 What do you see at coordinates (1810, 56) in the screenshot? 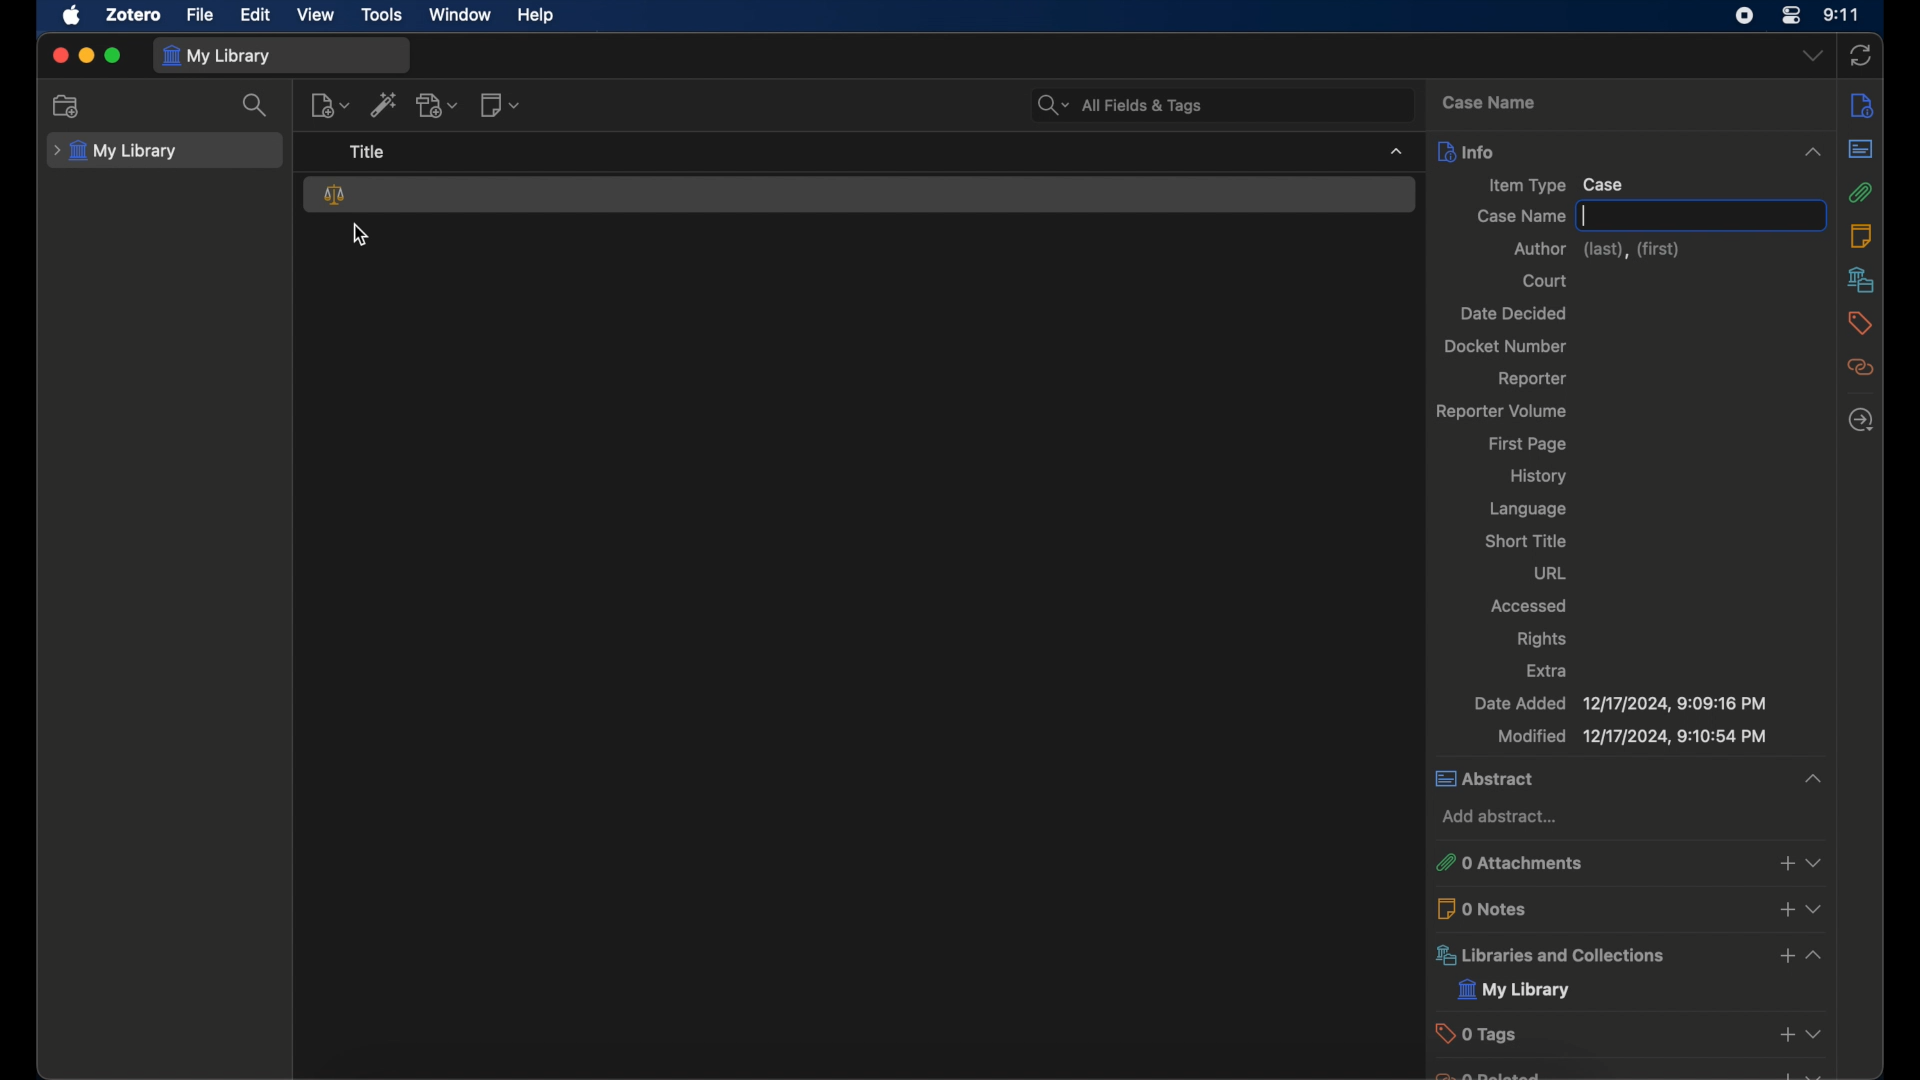
I see `dropdown` at bounding box center [1810, 56].